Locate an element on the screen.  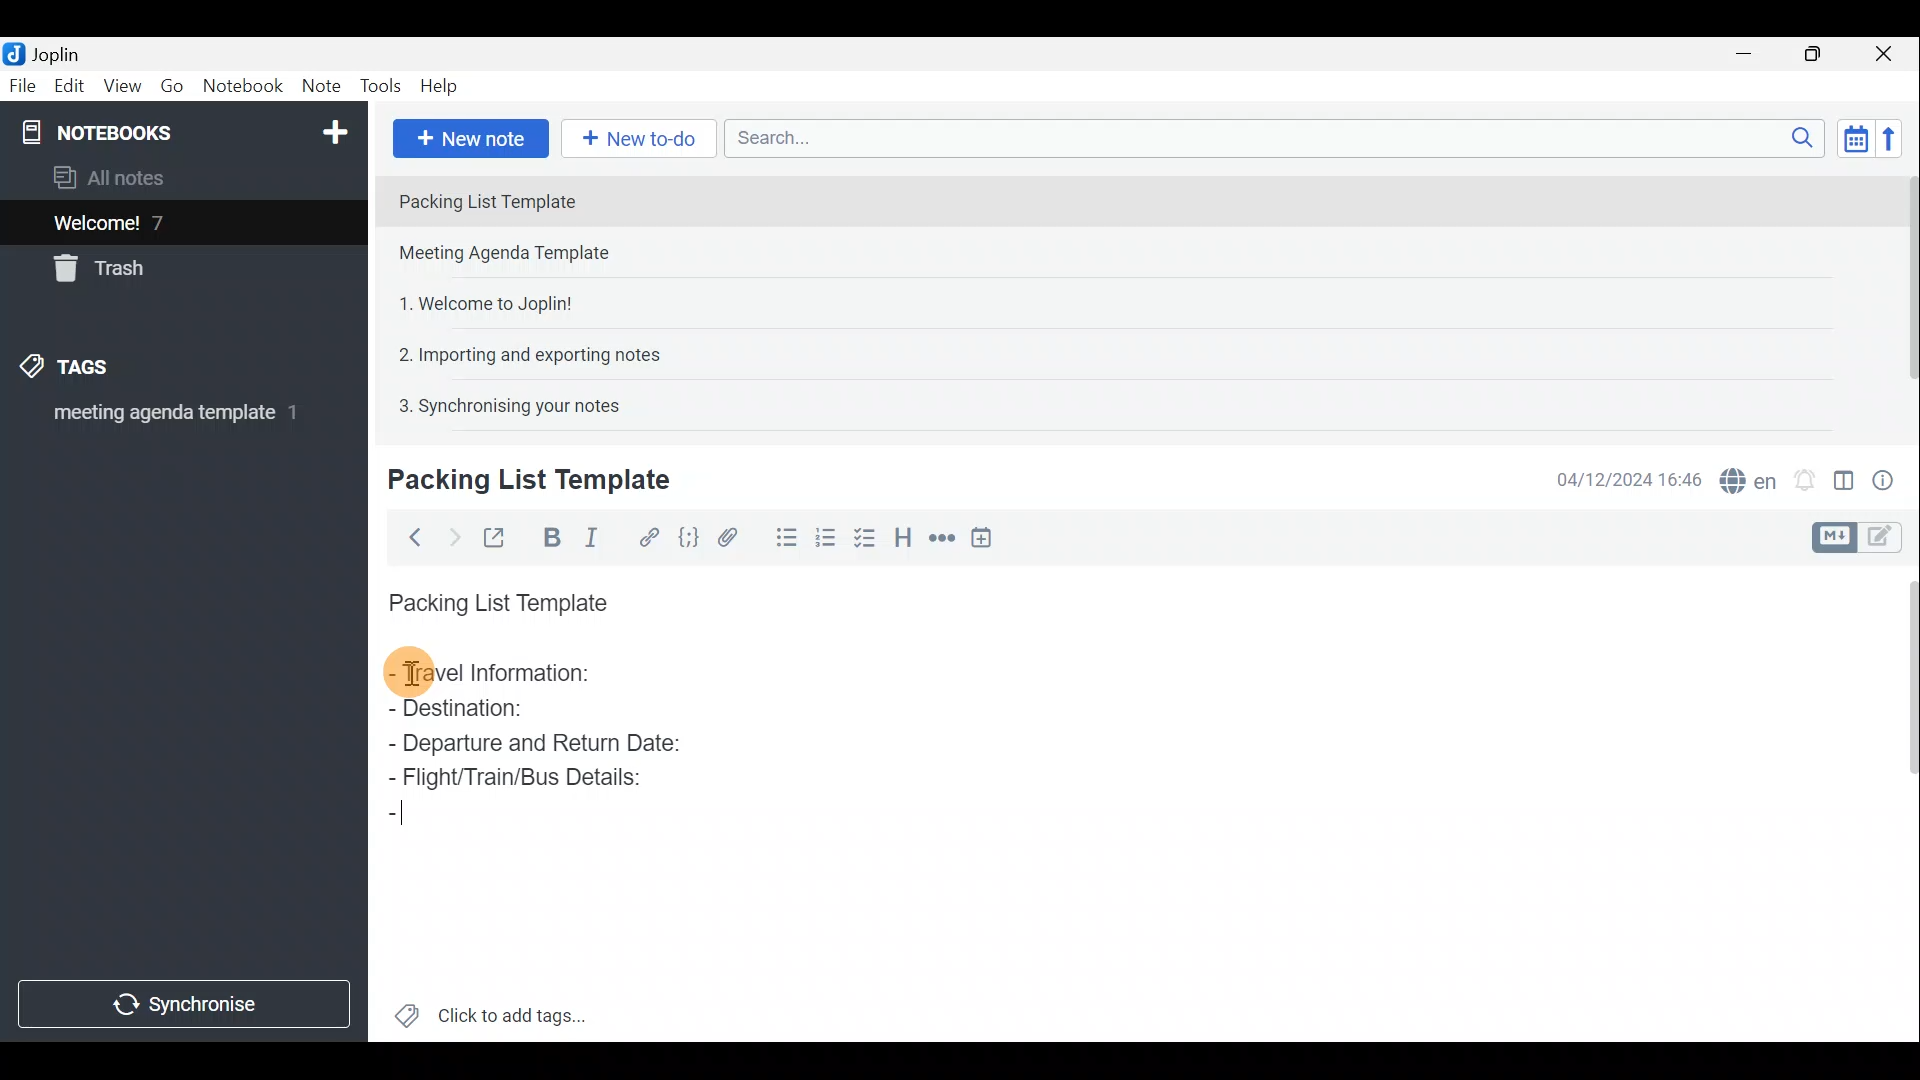
Cursor is located at coordinates (412, 820).